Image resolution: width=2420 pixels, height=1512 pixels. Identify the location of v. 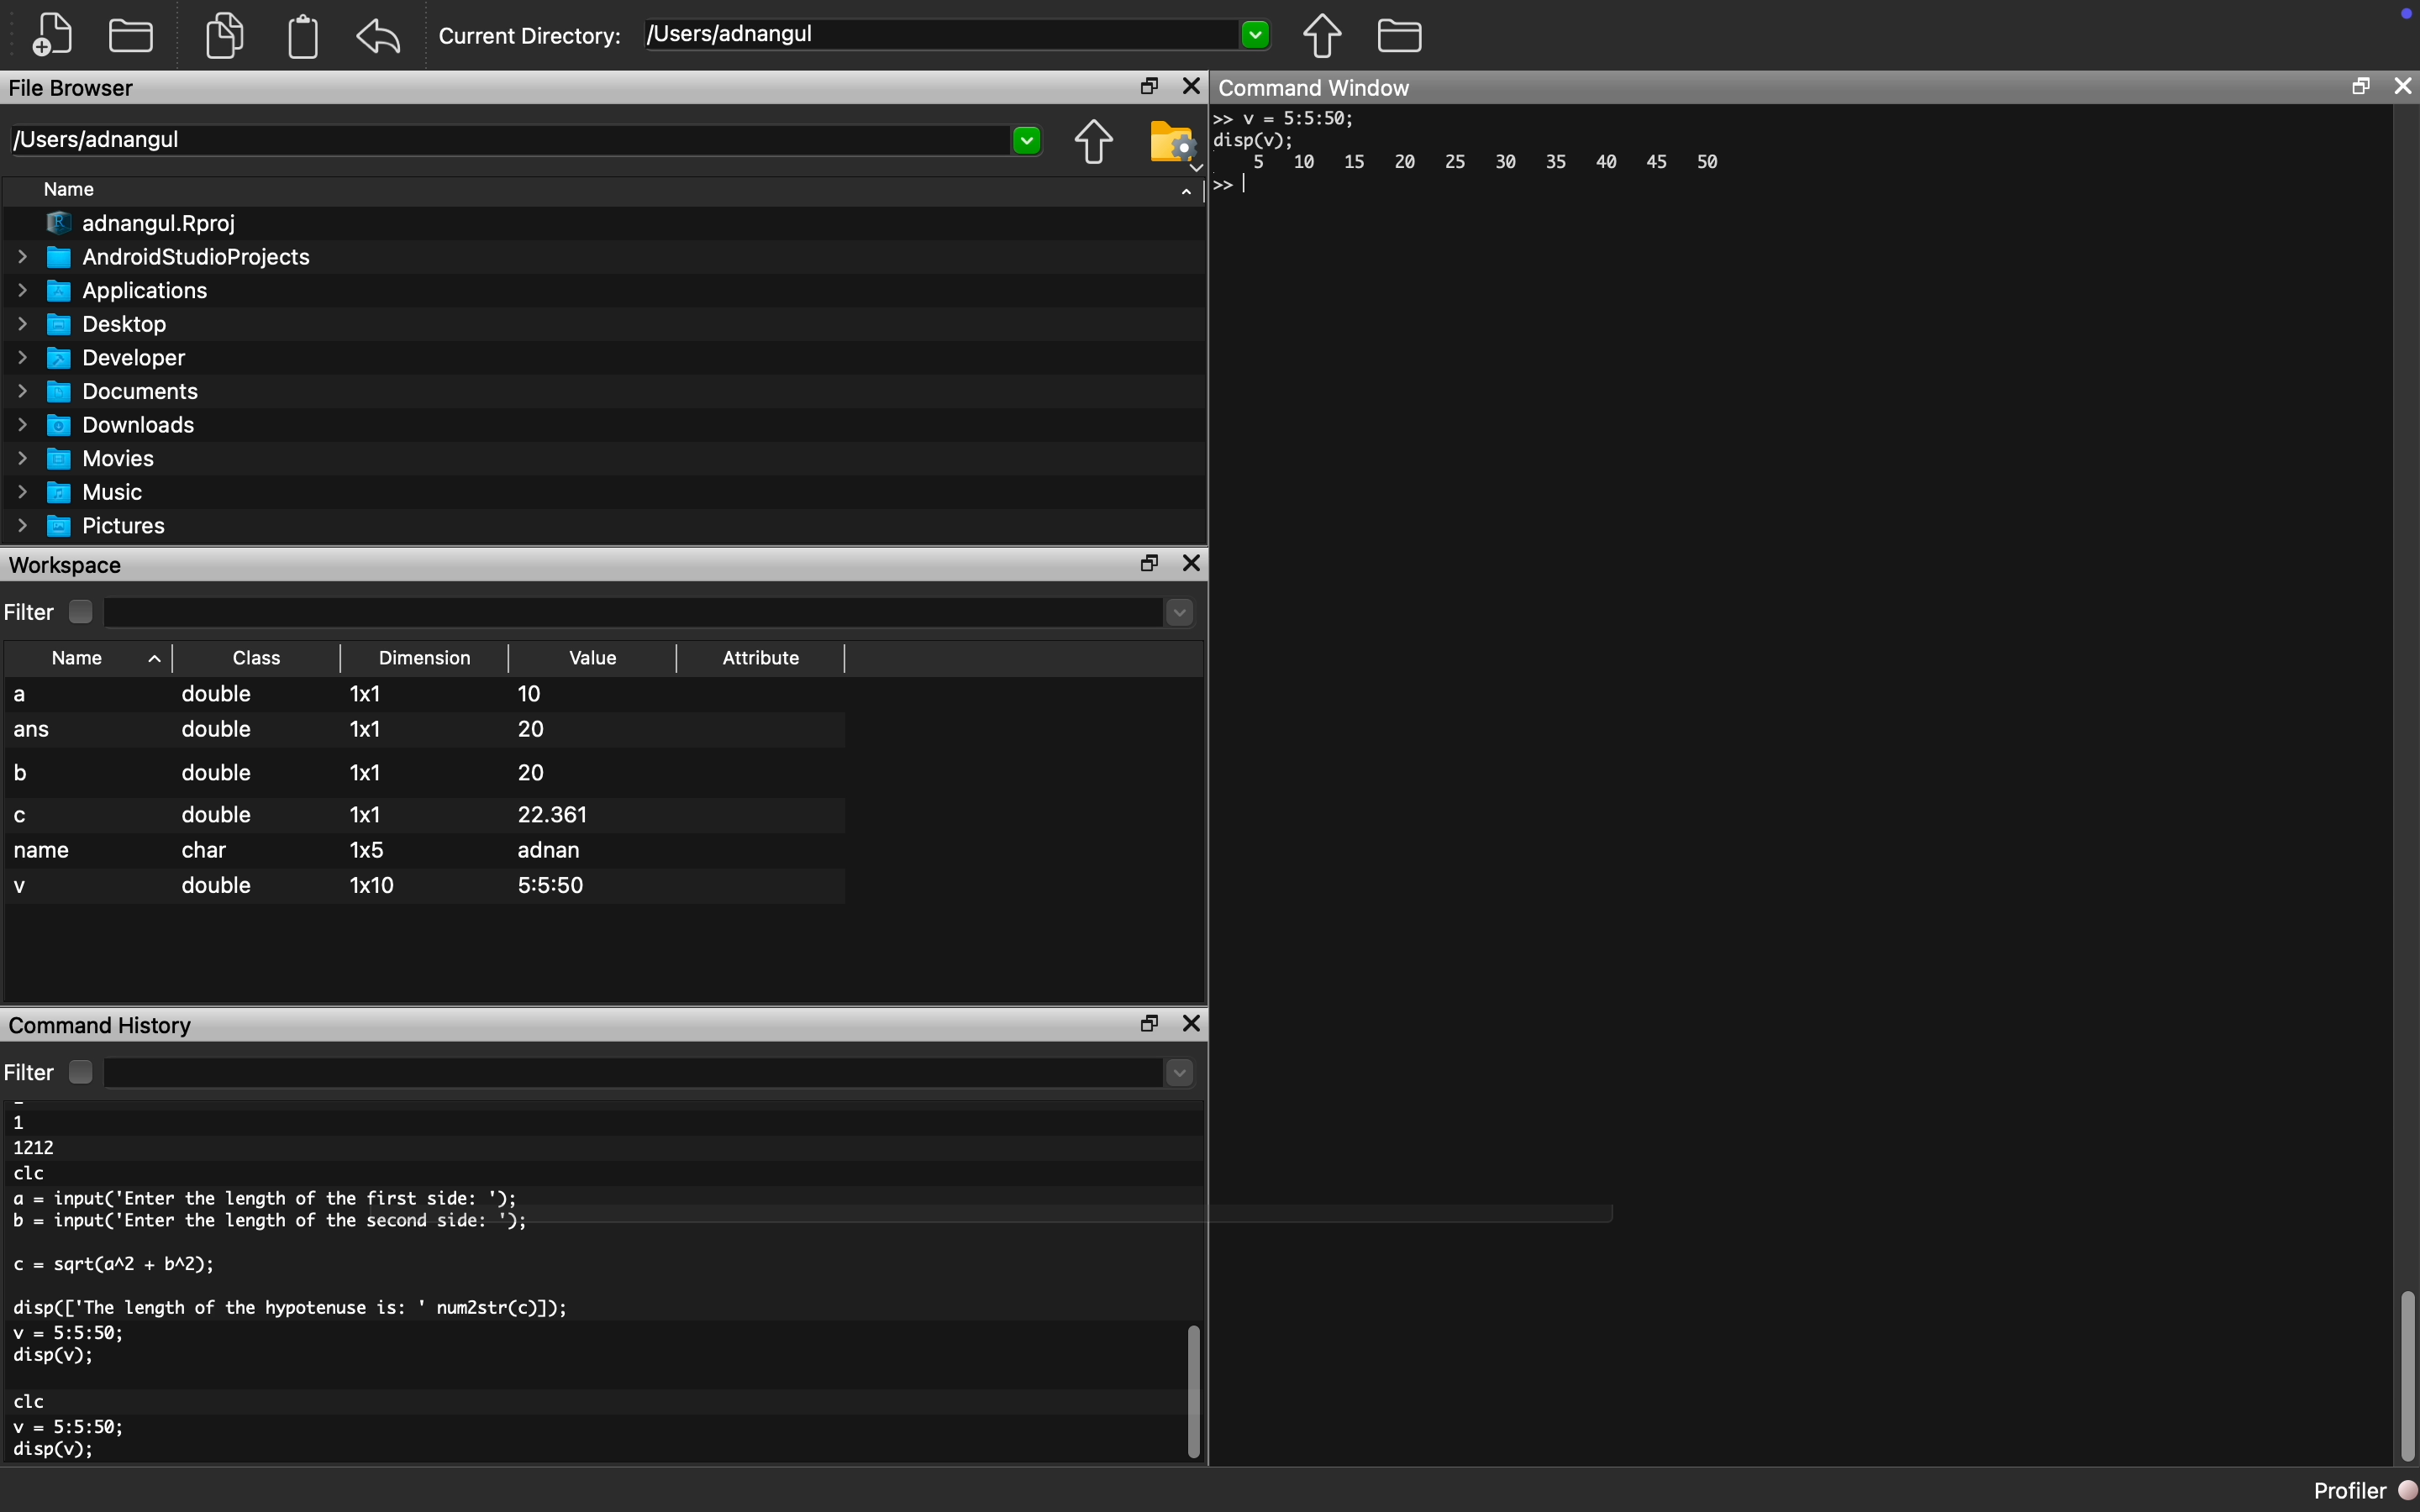
(25, 889).